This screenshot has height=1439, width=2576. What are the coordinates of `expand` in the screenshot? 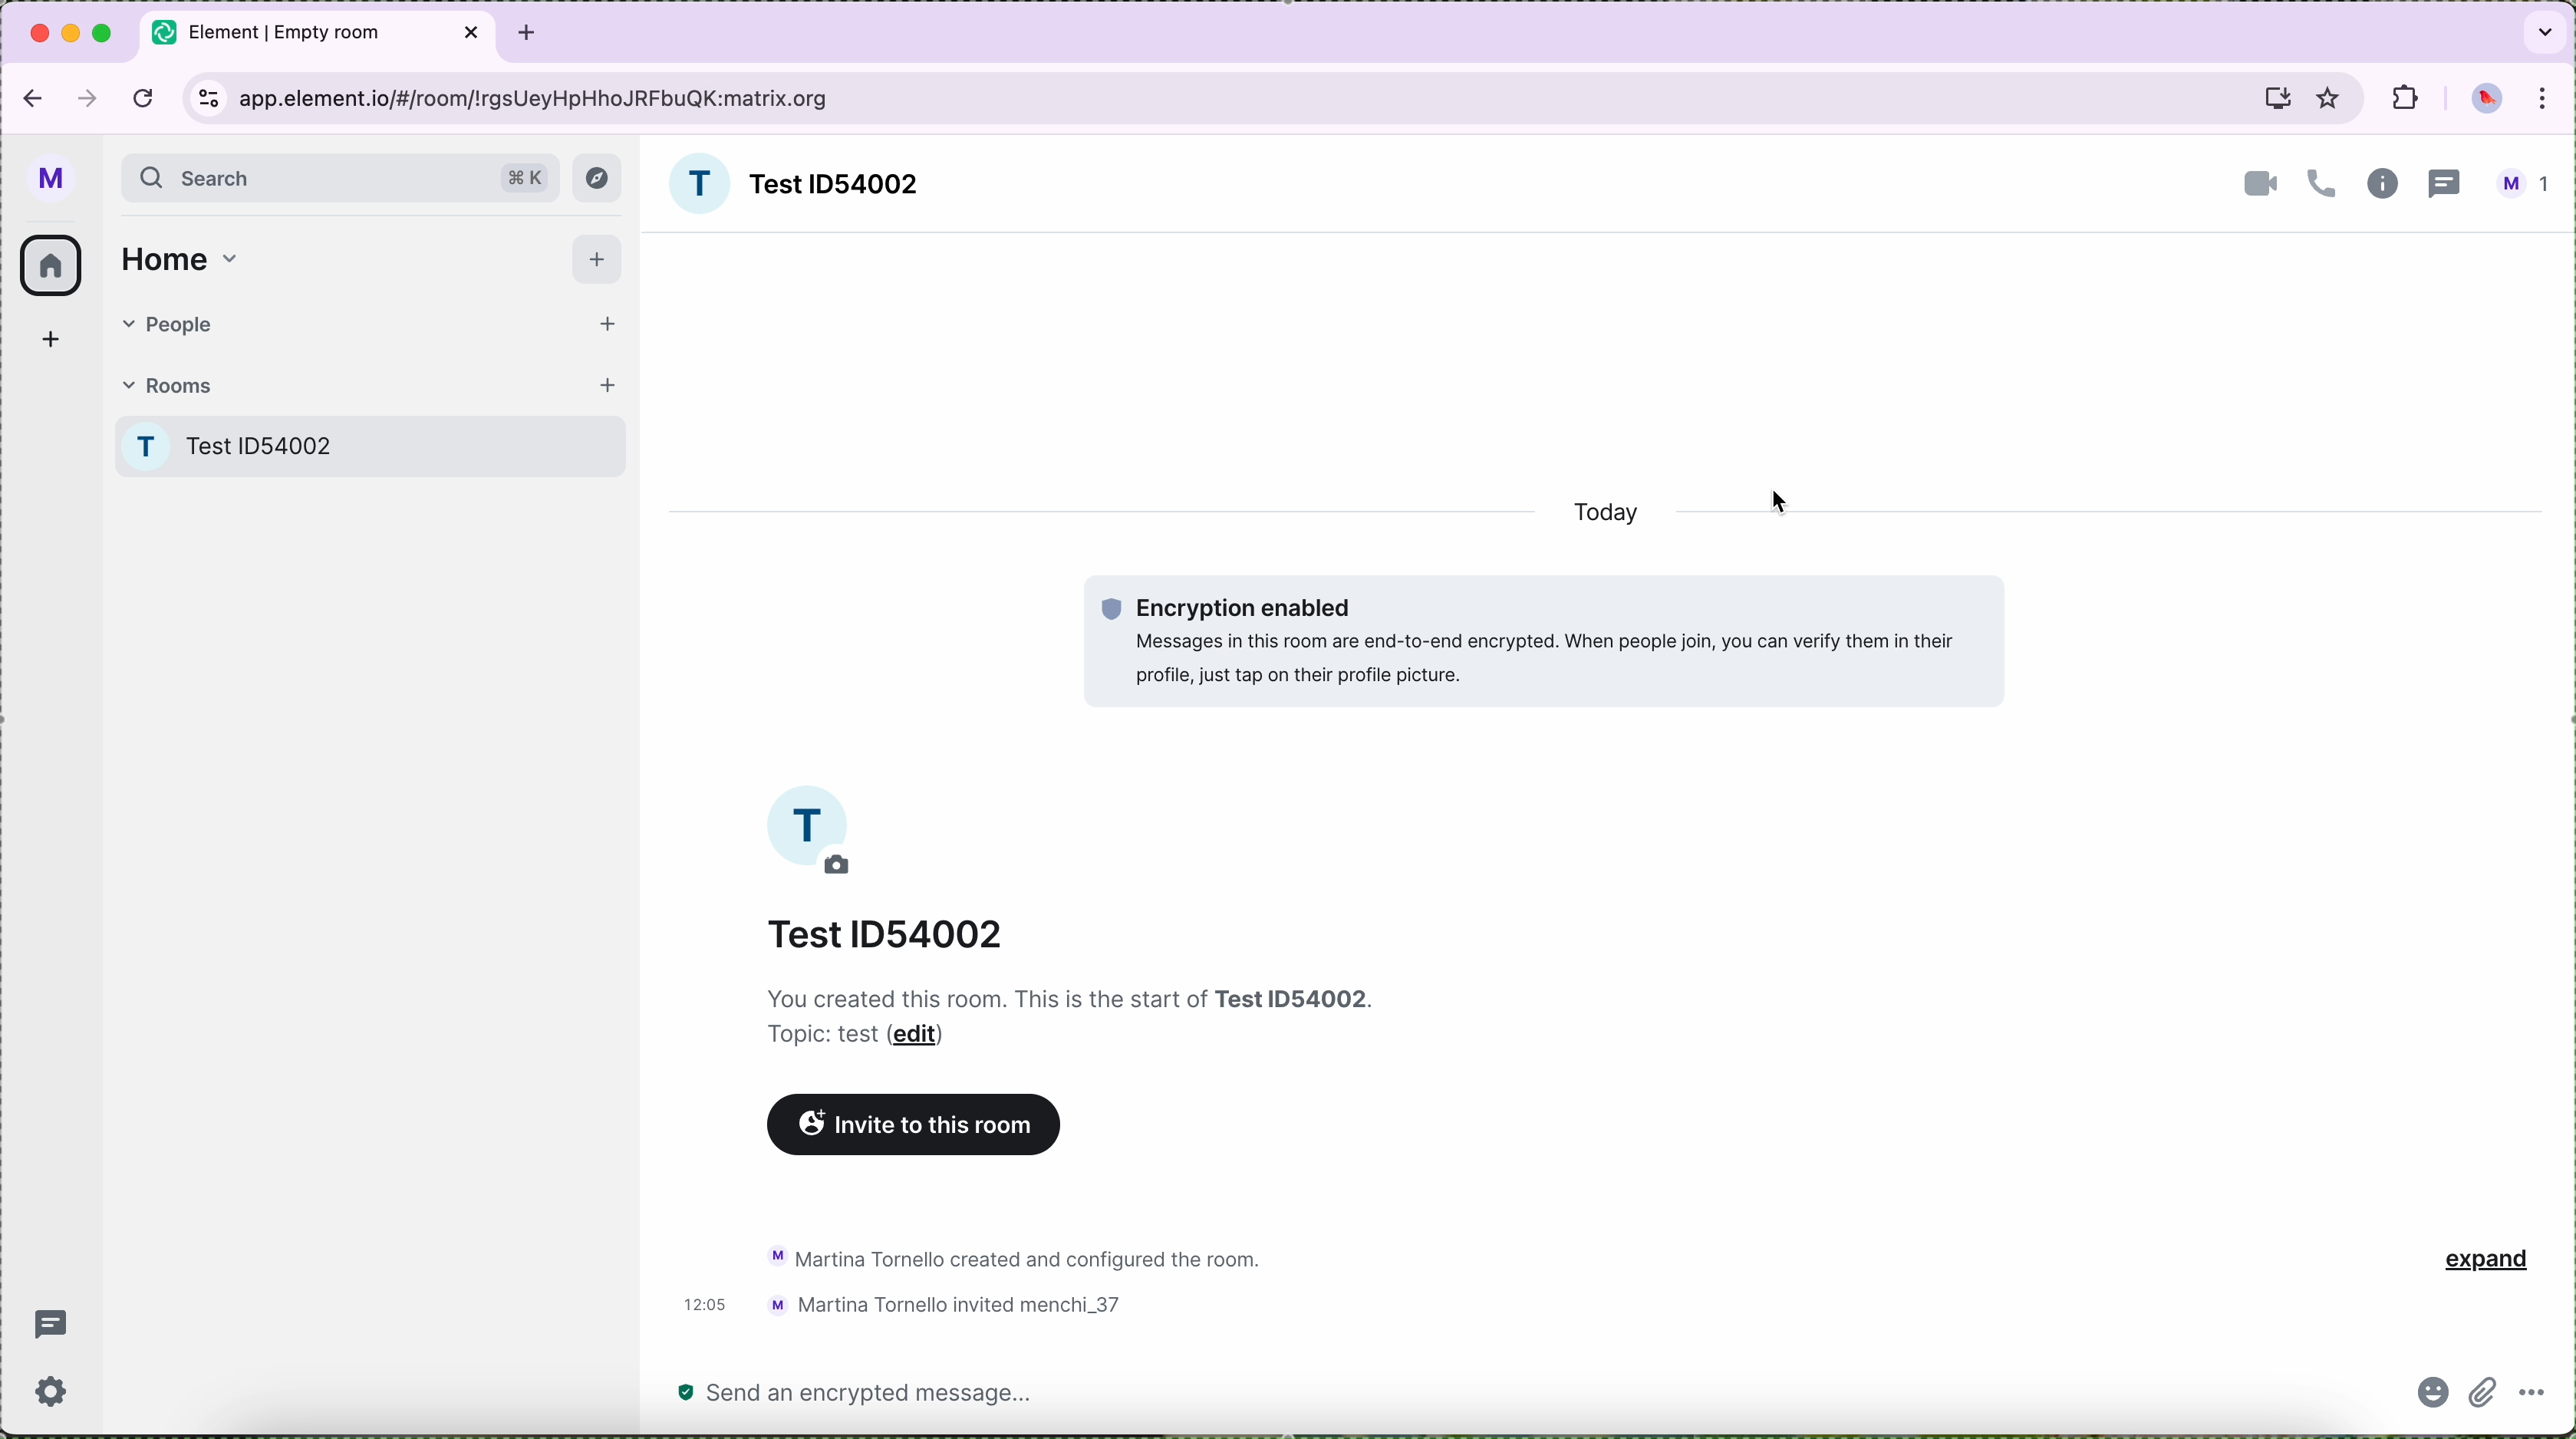 It's located at (2469, 1270).